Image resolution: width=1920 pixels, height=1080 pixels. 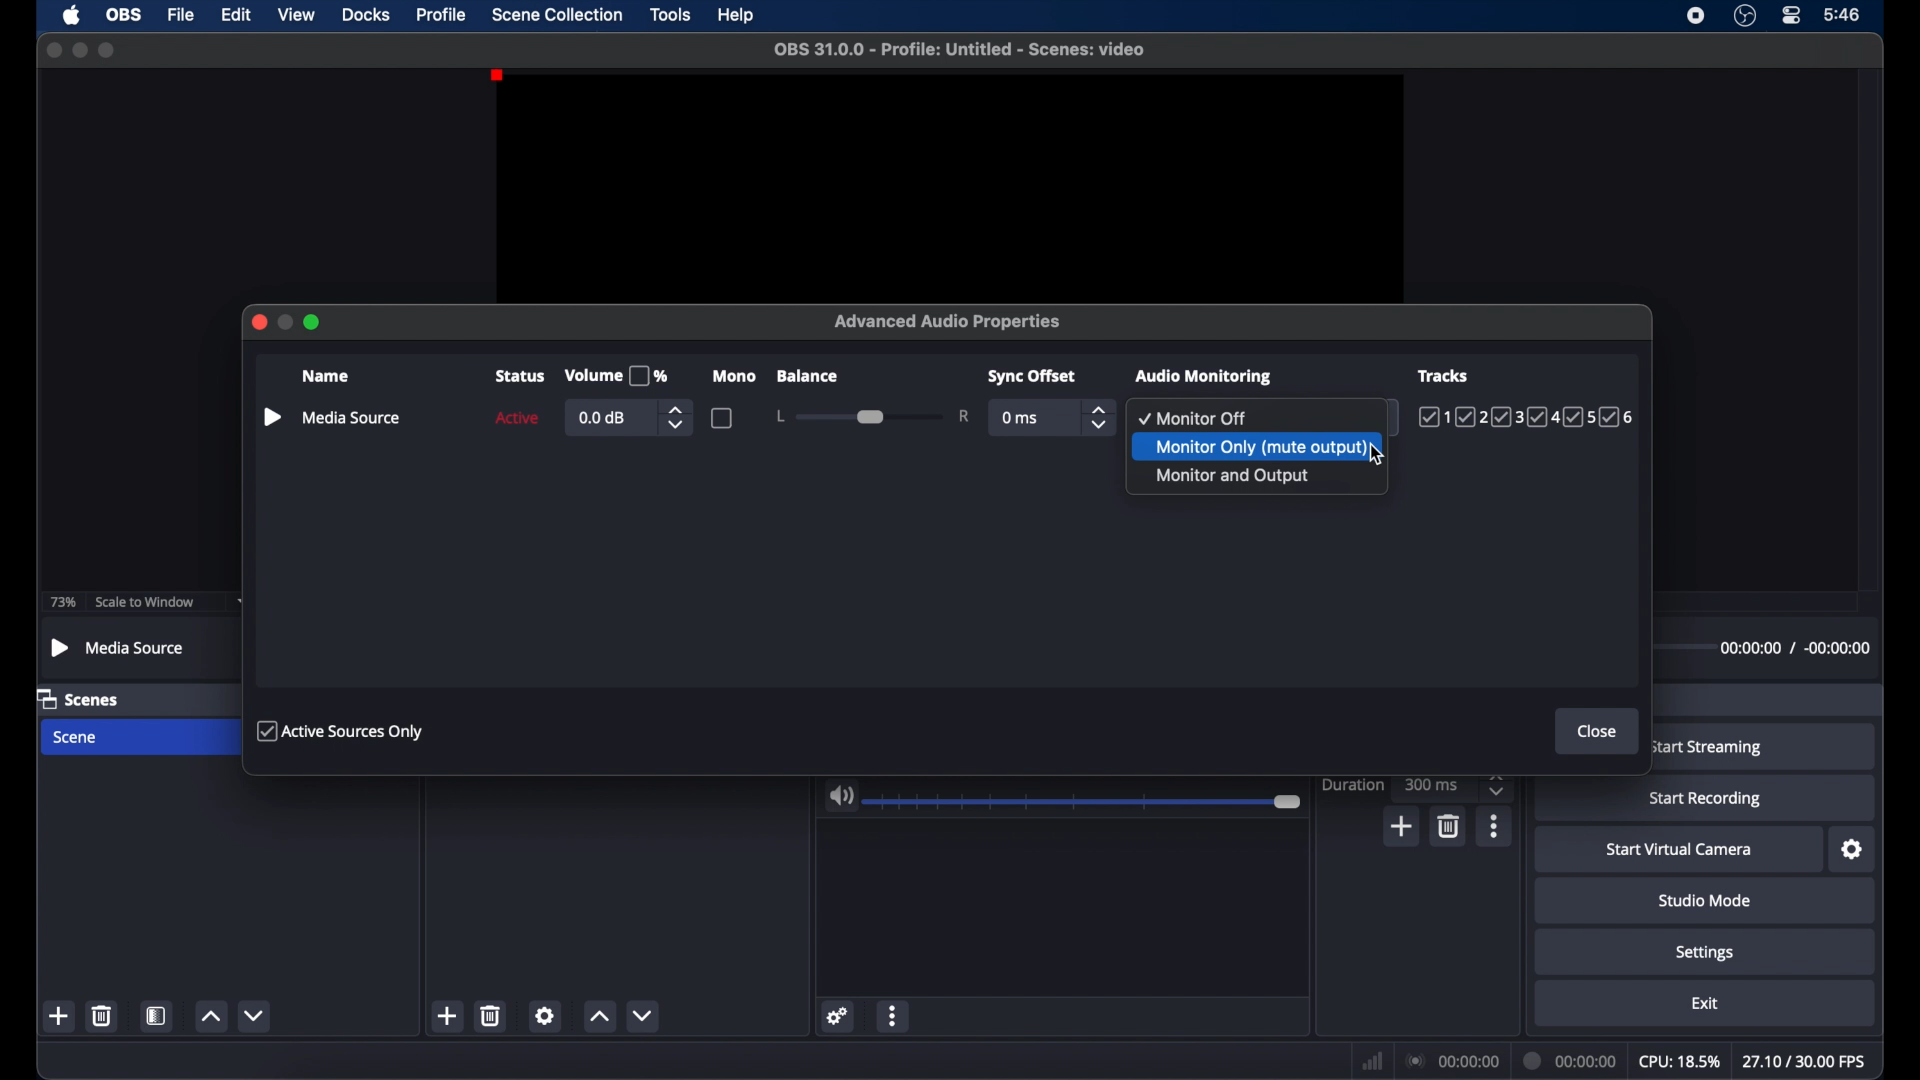 What do you see at coordinates (119, 647) in the screenshot?
I see `media source` at bounding box center [119, 647].